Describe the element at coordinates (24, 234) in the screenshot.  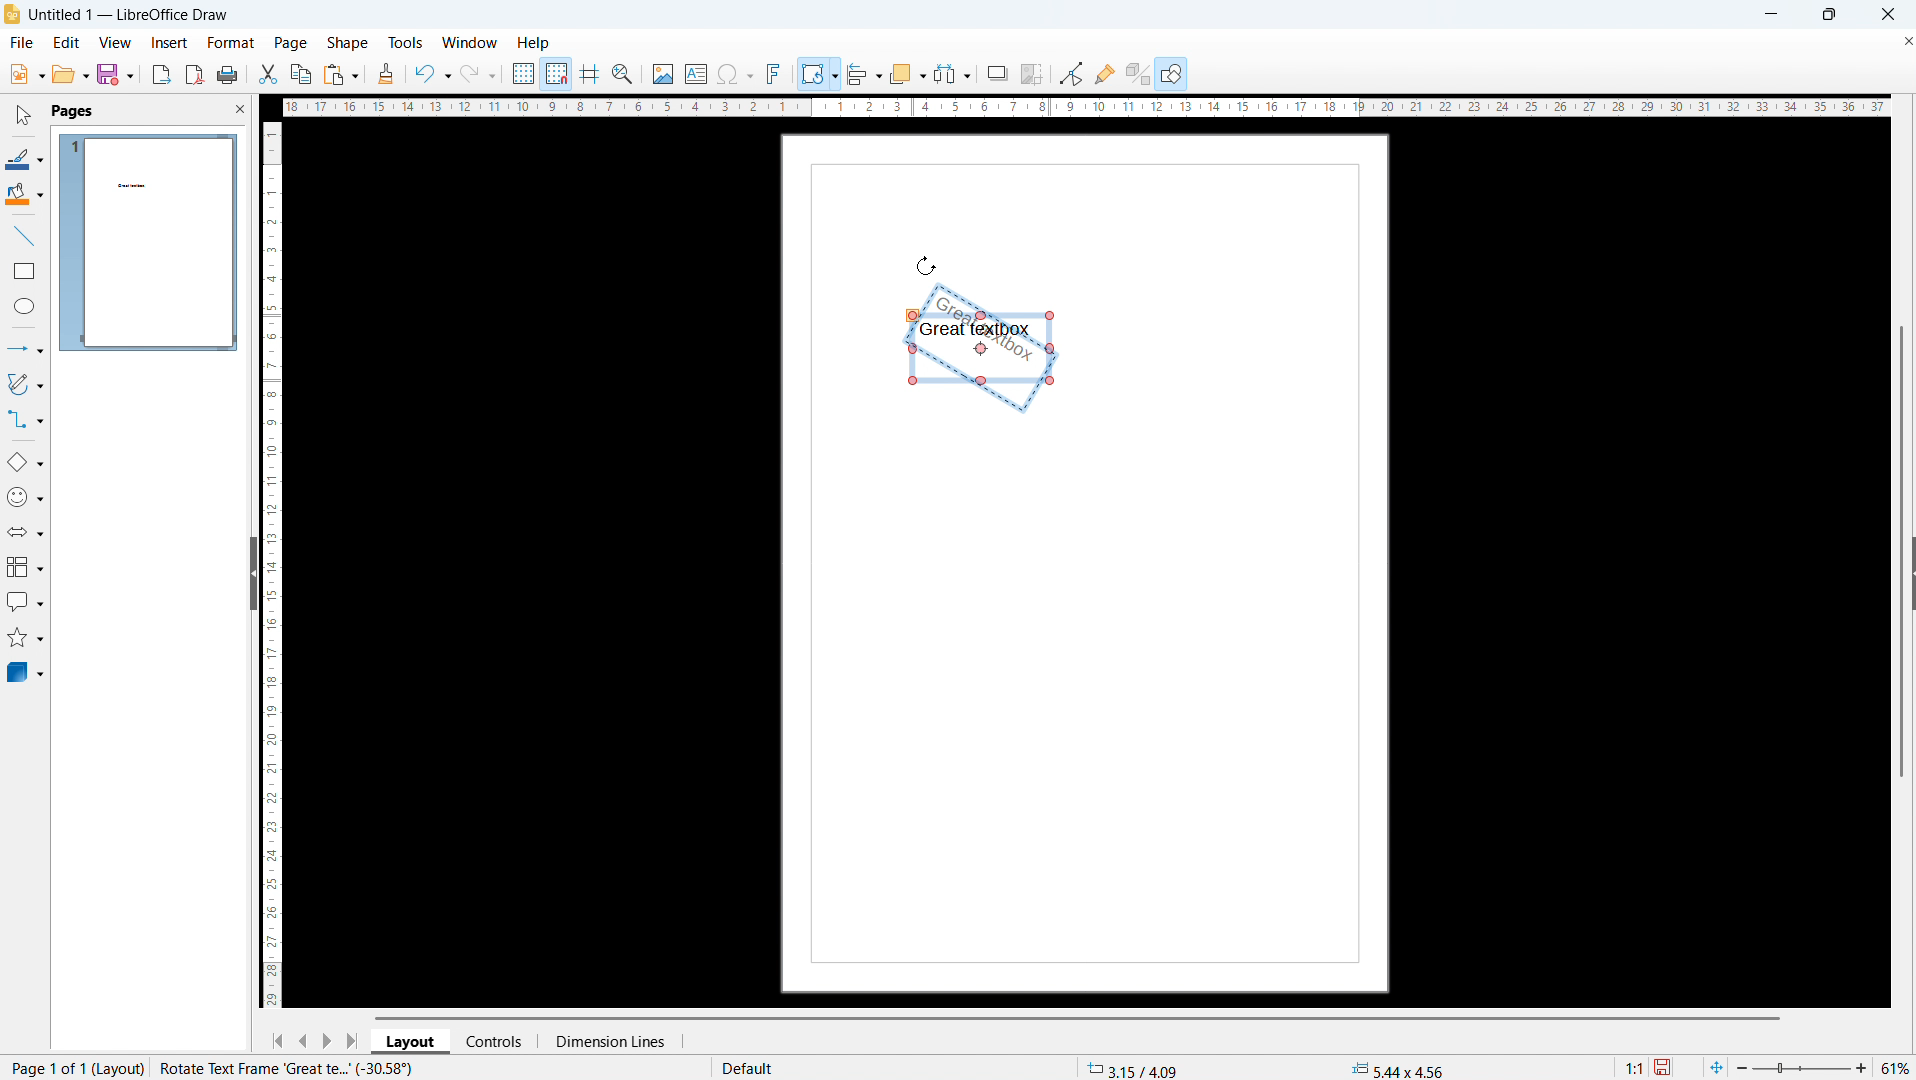
I see `line tool` at that location.